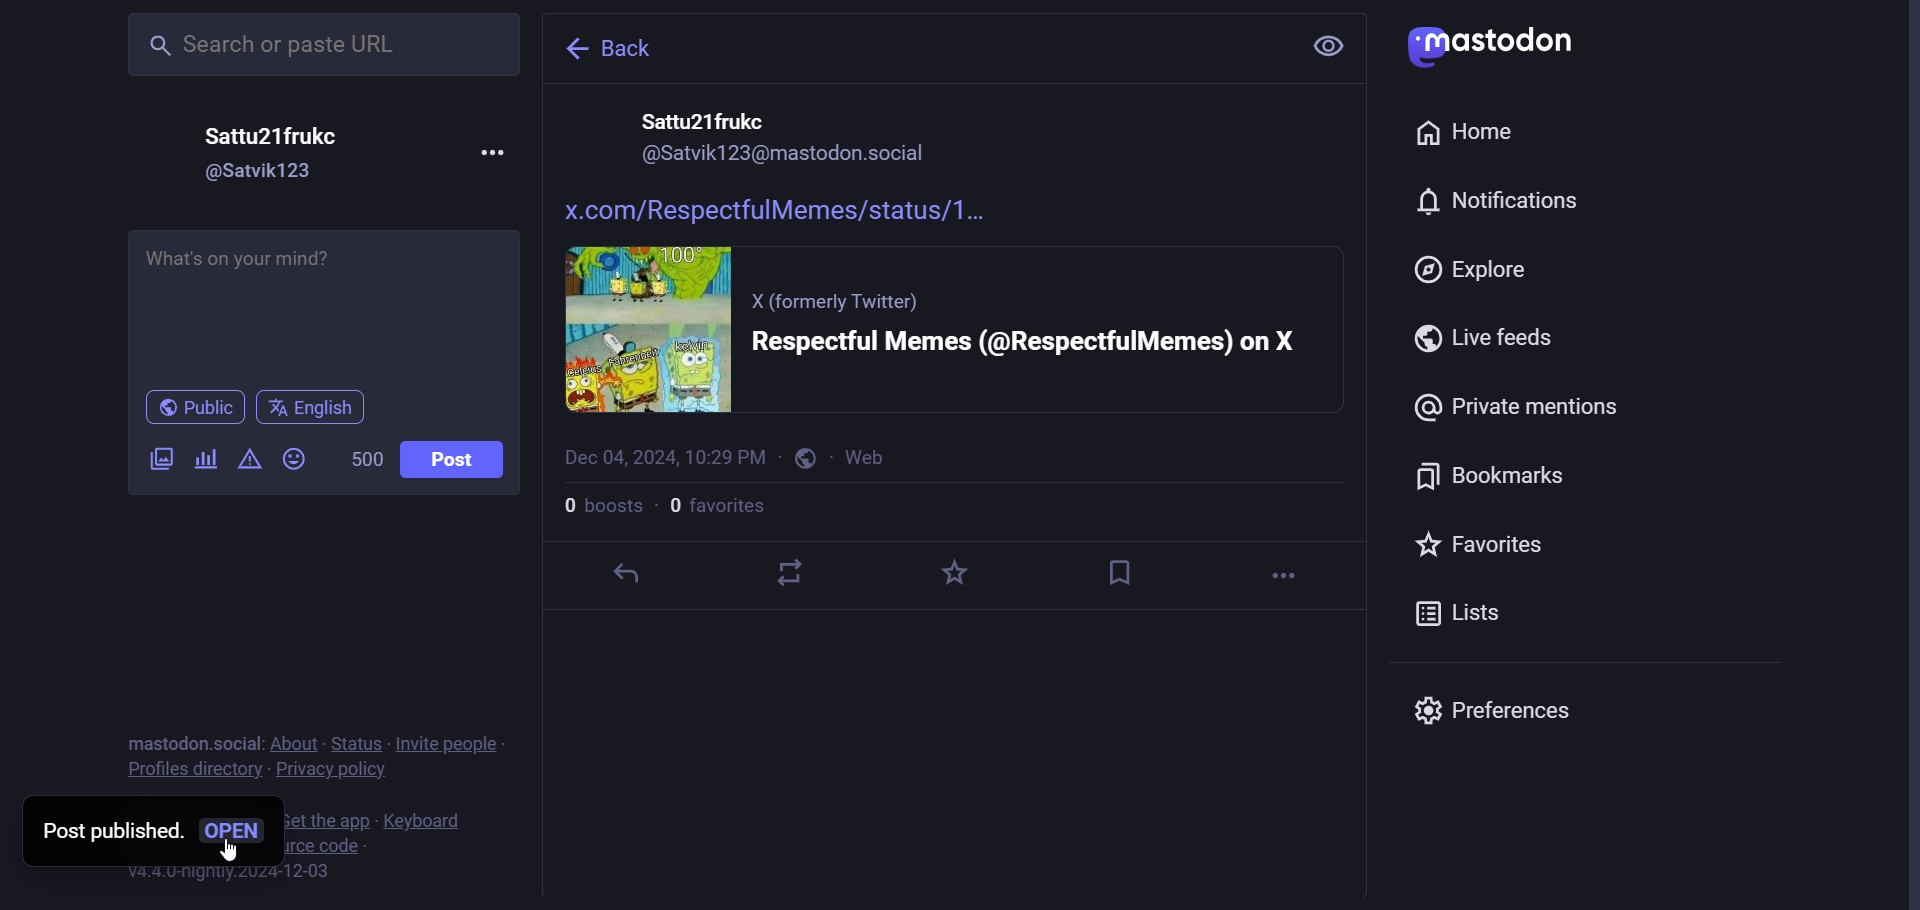 The width and height of the screenshot is (1920, 910). I want to click on web, so click(872, 456).